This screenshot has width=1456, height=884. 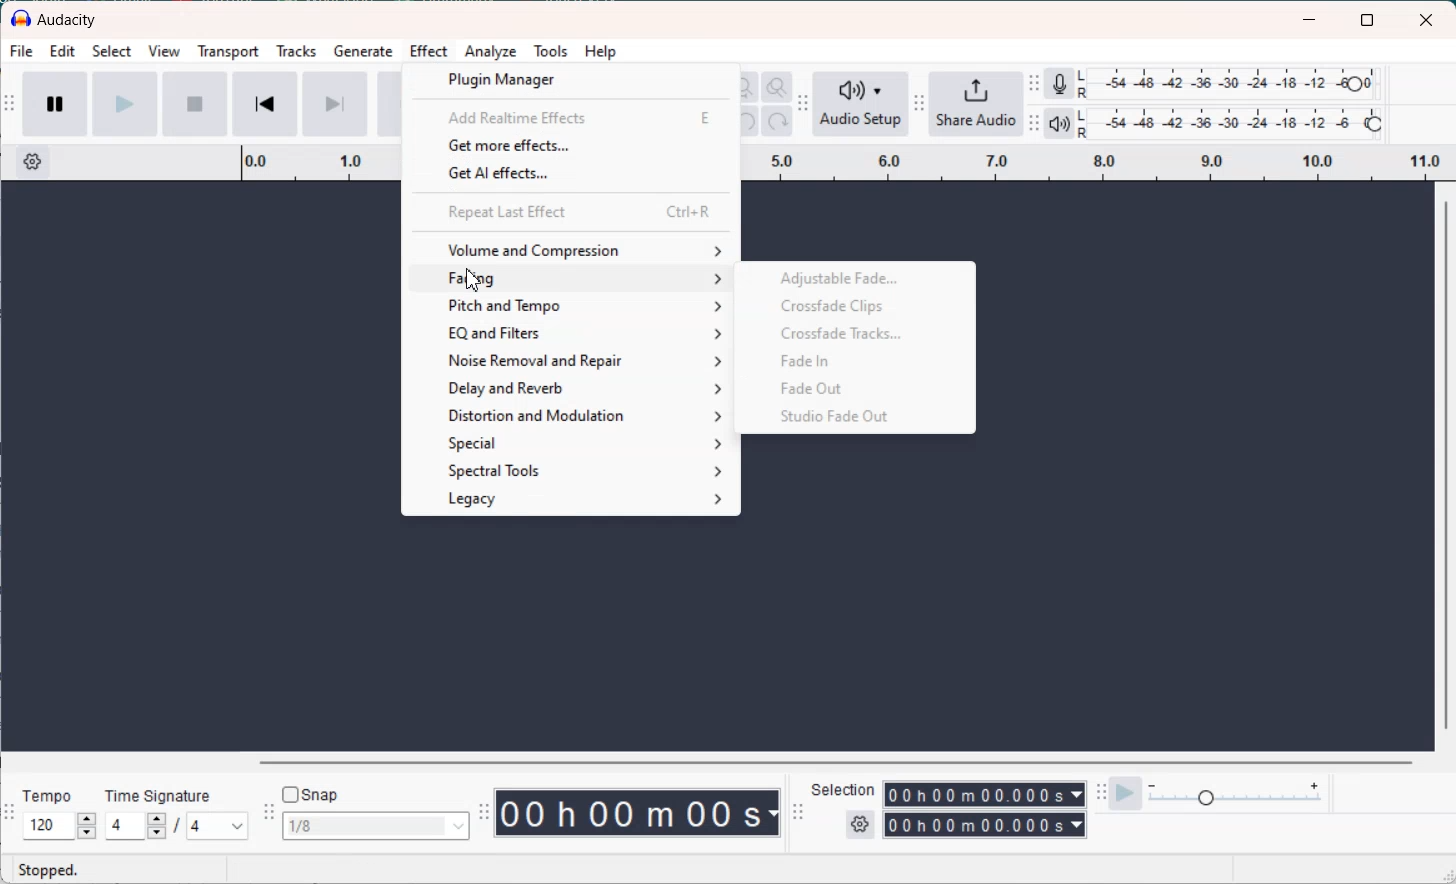 I want to click on Add Realtime effects, so click(x=570, y=117).